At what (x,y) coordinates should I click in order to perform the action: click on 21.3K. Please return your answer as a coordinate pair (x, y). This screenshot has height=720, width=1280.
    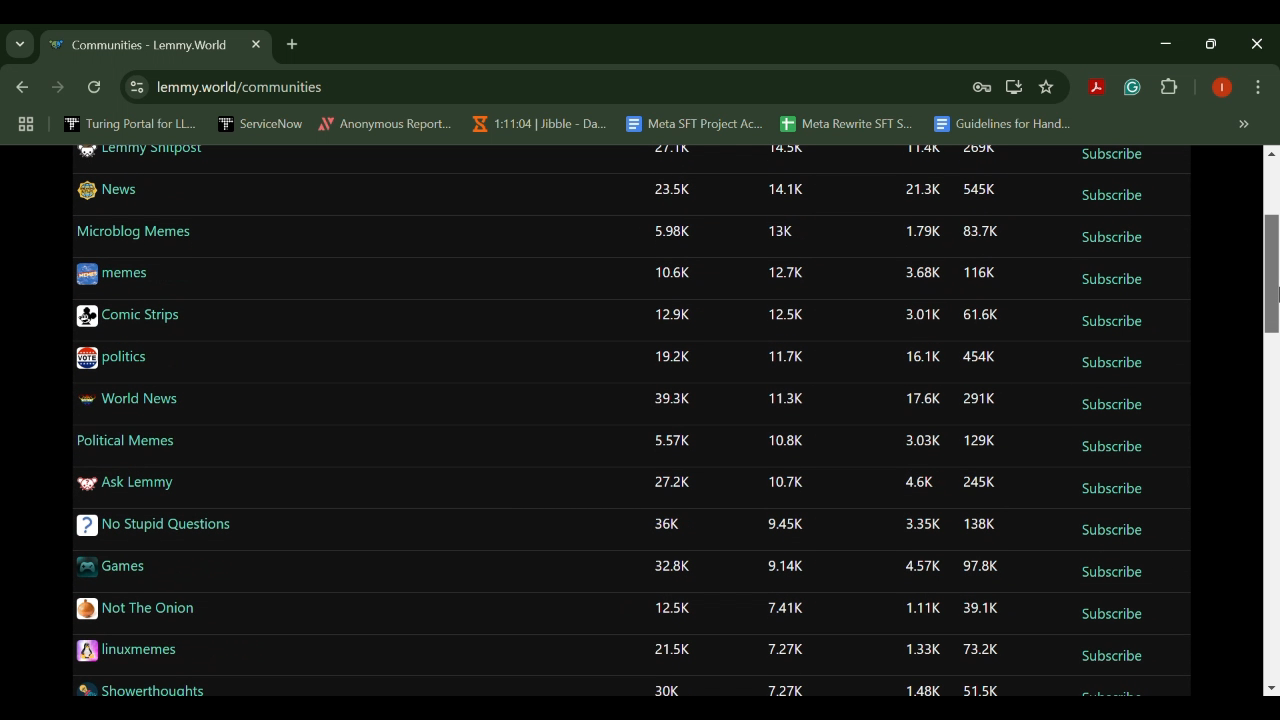
    Looking at the image, I should click on (921, 189).